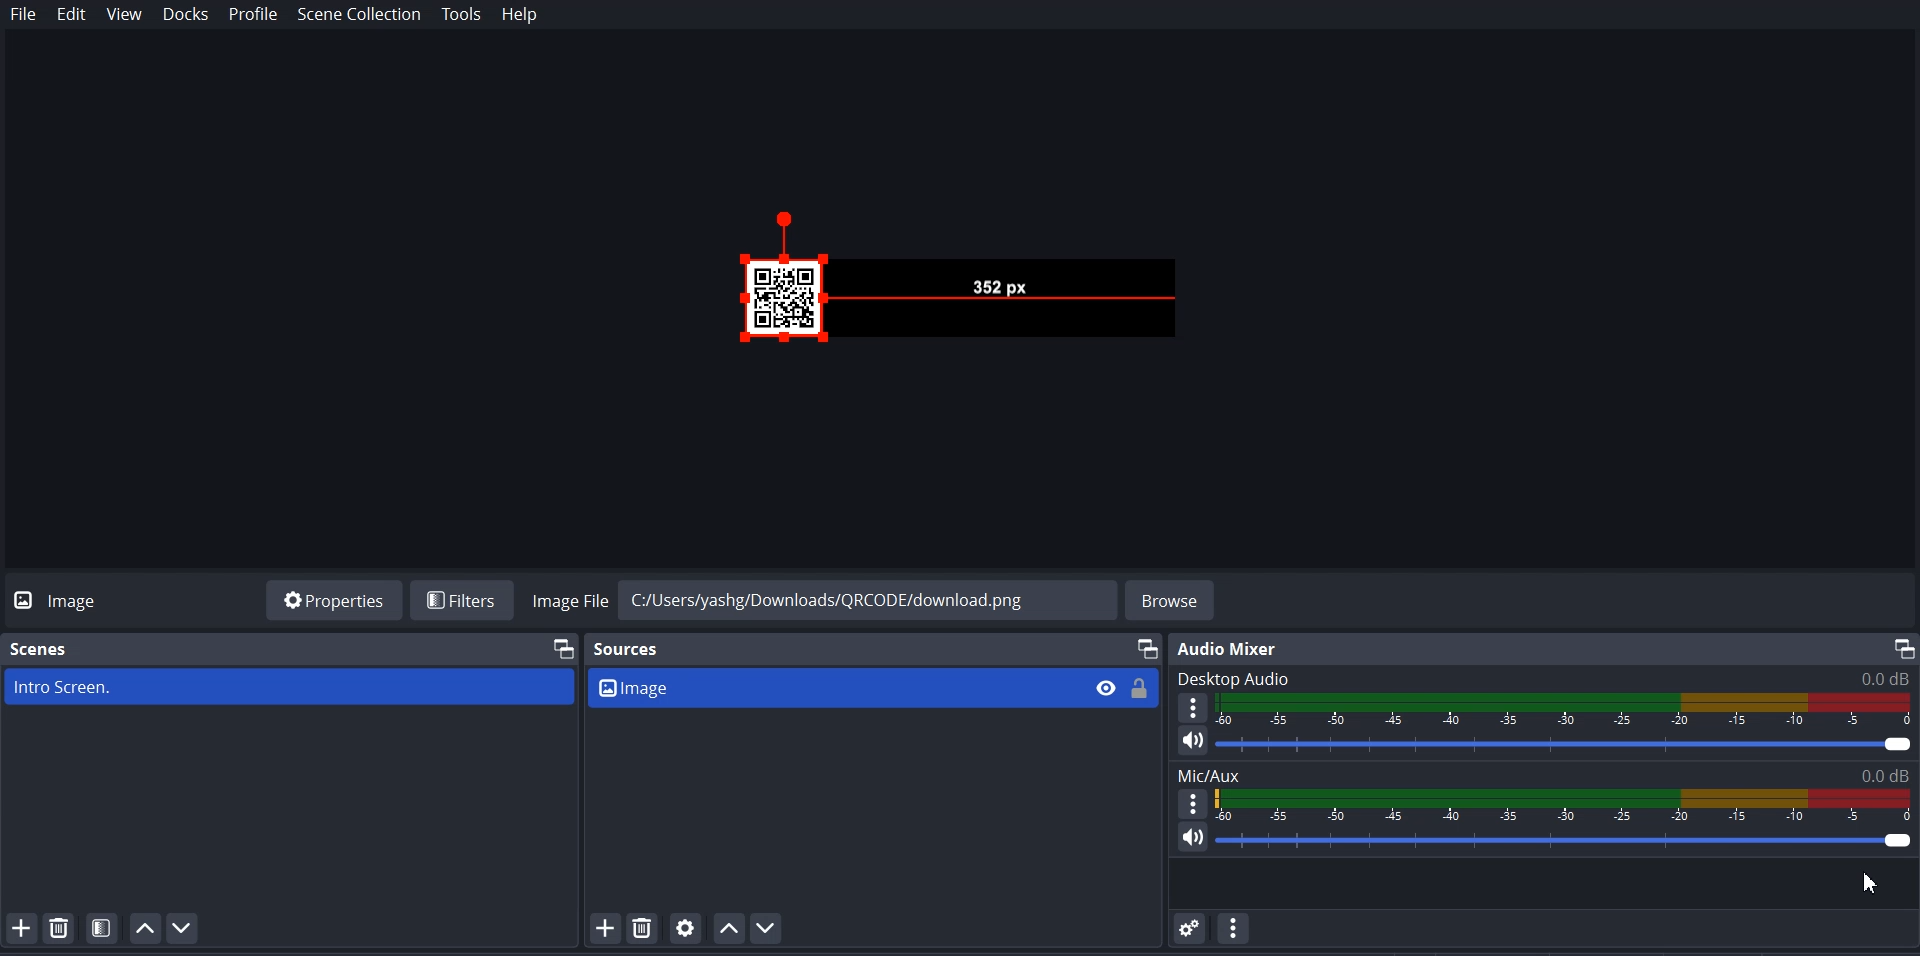 This screenshot has width=1920, height=956. What do you see at coordinates (1233, 928) in the screenshot?
I see `Audio Mixer Menu` at bounding box center [1233, 928].